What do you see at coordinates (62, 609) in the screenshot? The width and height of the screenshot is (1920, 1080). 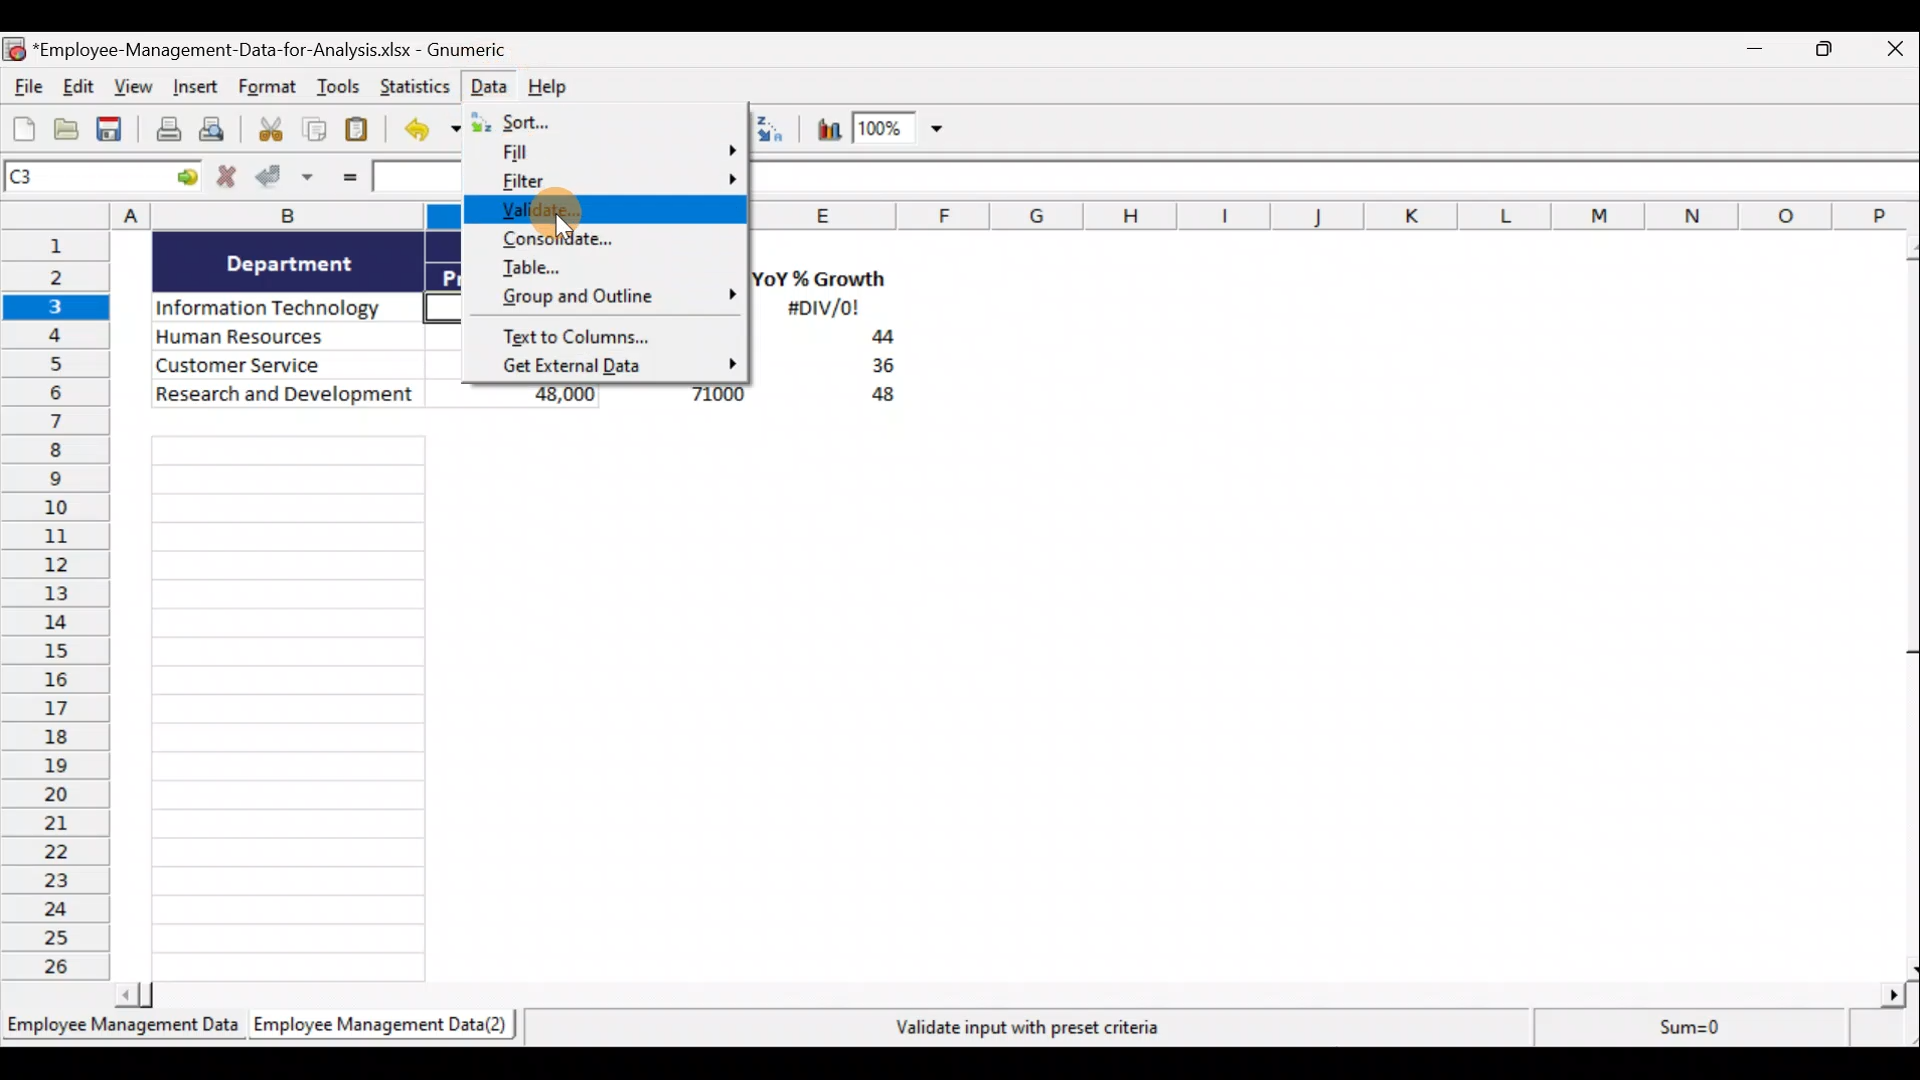 I see `Rows` at bounding box center [62, 609].